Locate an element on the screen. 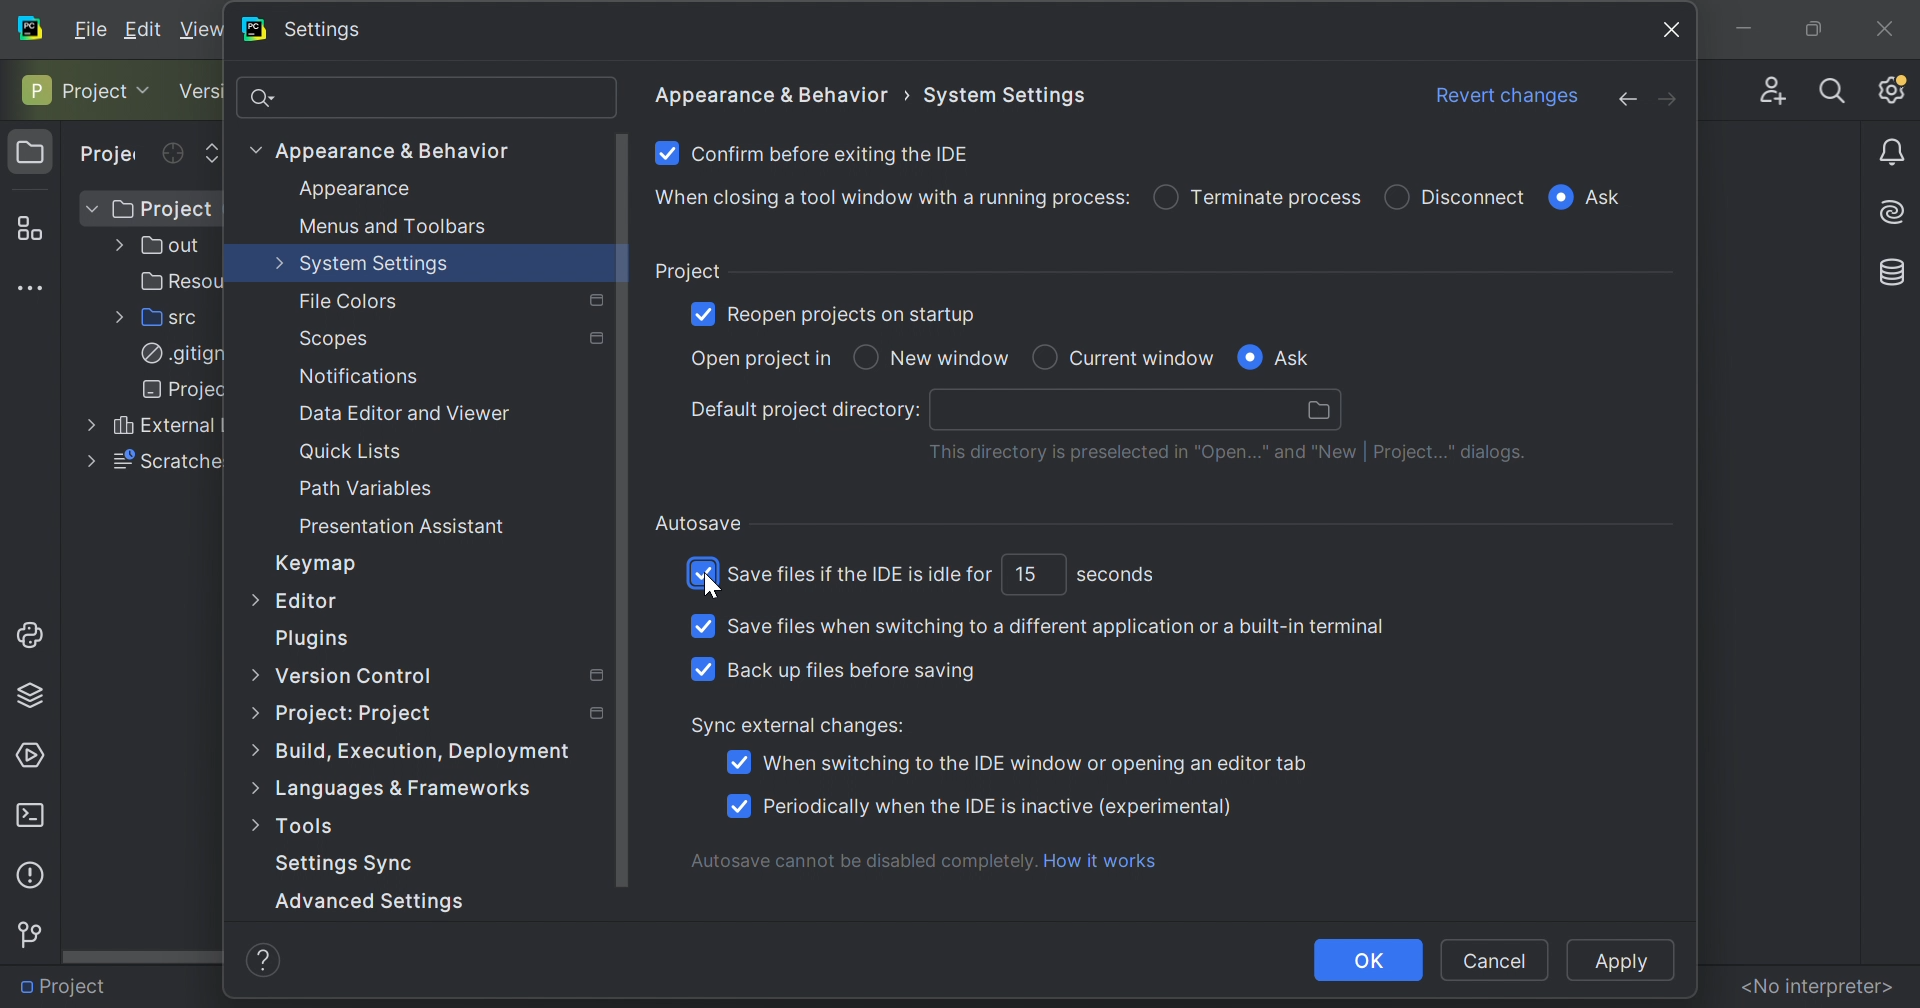 The image size is (1920, 1008). Scroll bar is located at coordinates (143, 955).